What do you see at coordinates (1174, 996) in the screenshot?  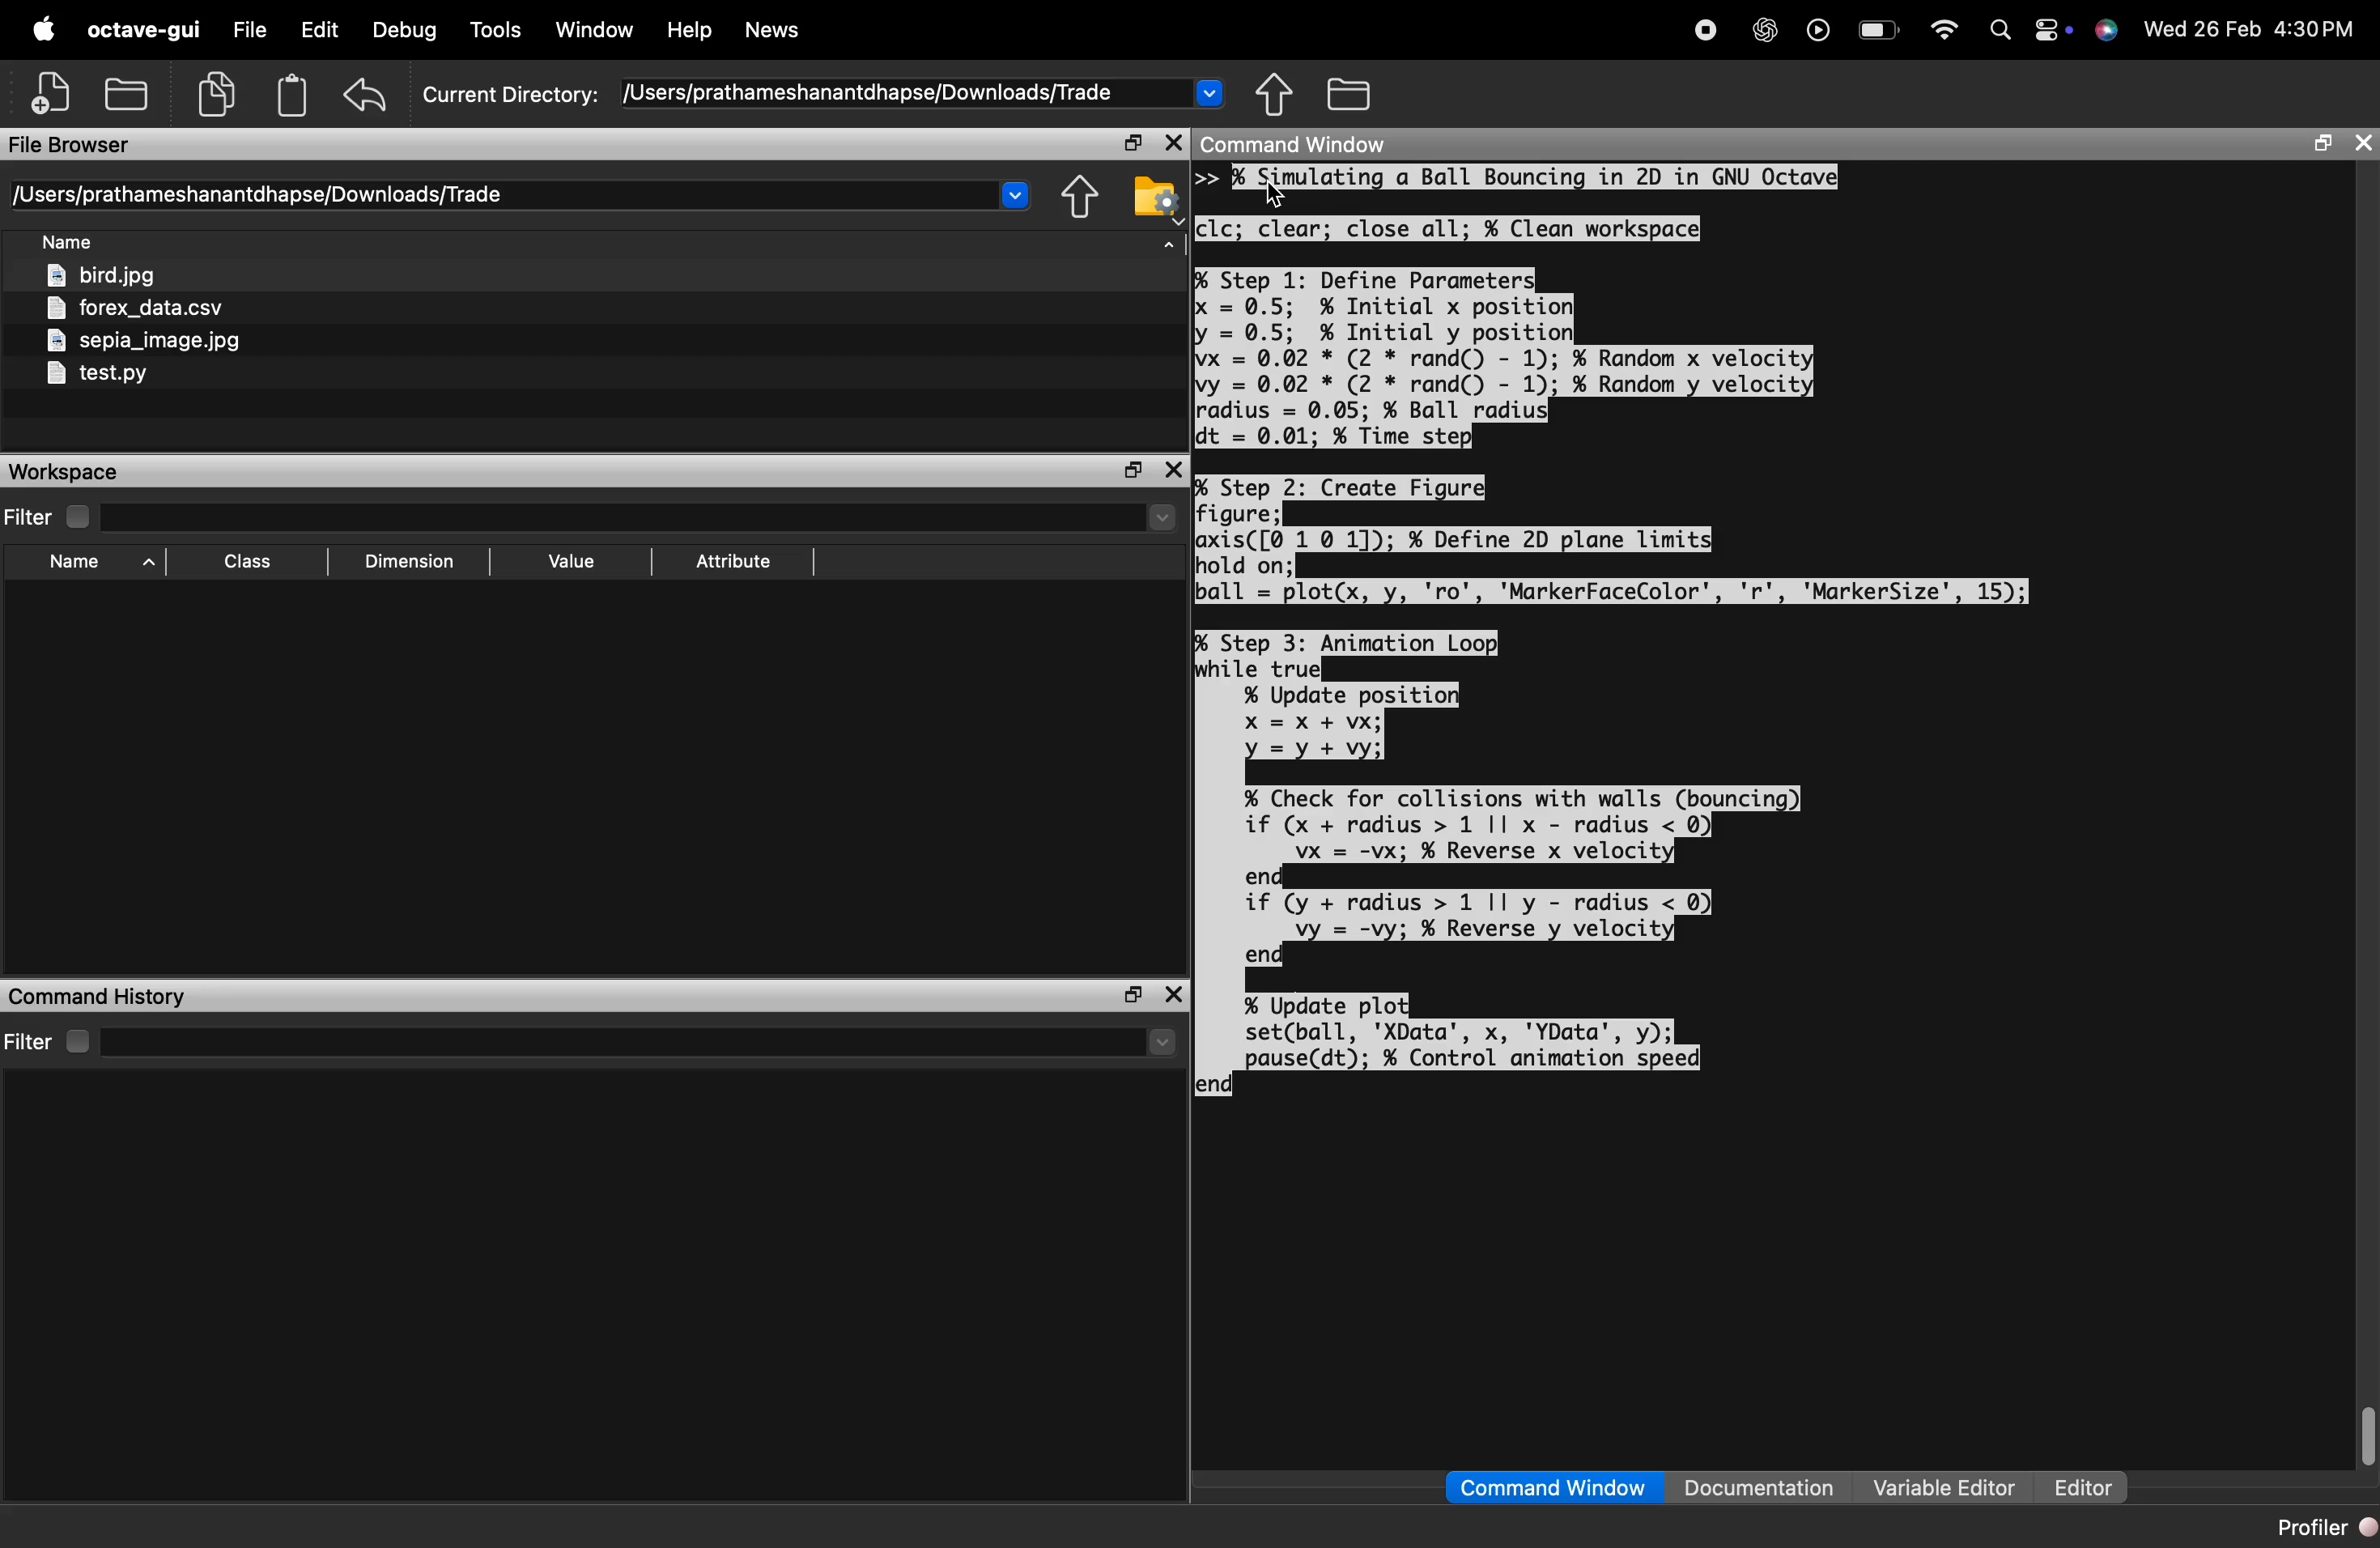 I see `close` at bounding box center [1174, 996].